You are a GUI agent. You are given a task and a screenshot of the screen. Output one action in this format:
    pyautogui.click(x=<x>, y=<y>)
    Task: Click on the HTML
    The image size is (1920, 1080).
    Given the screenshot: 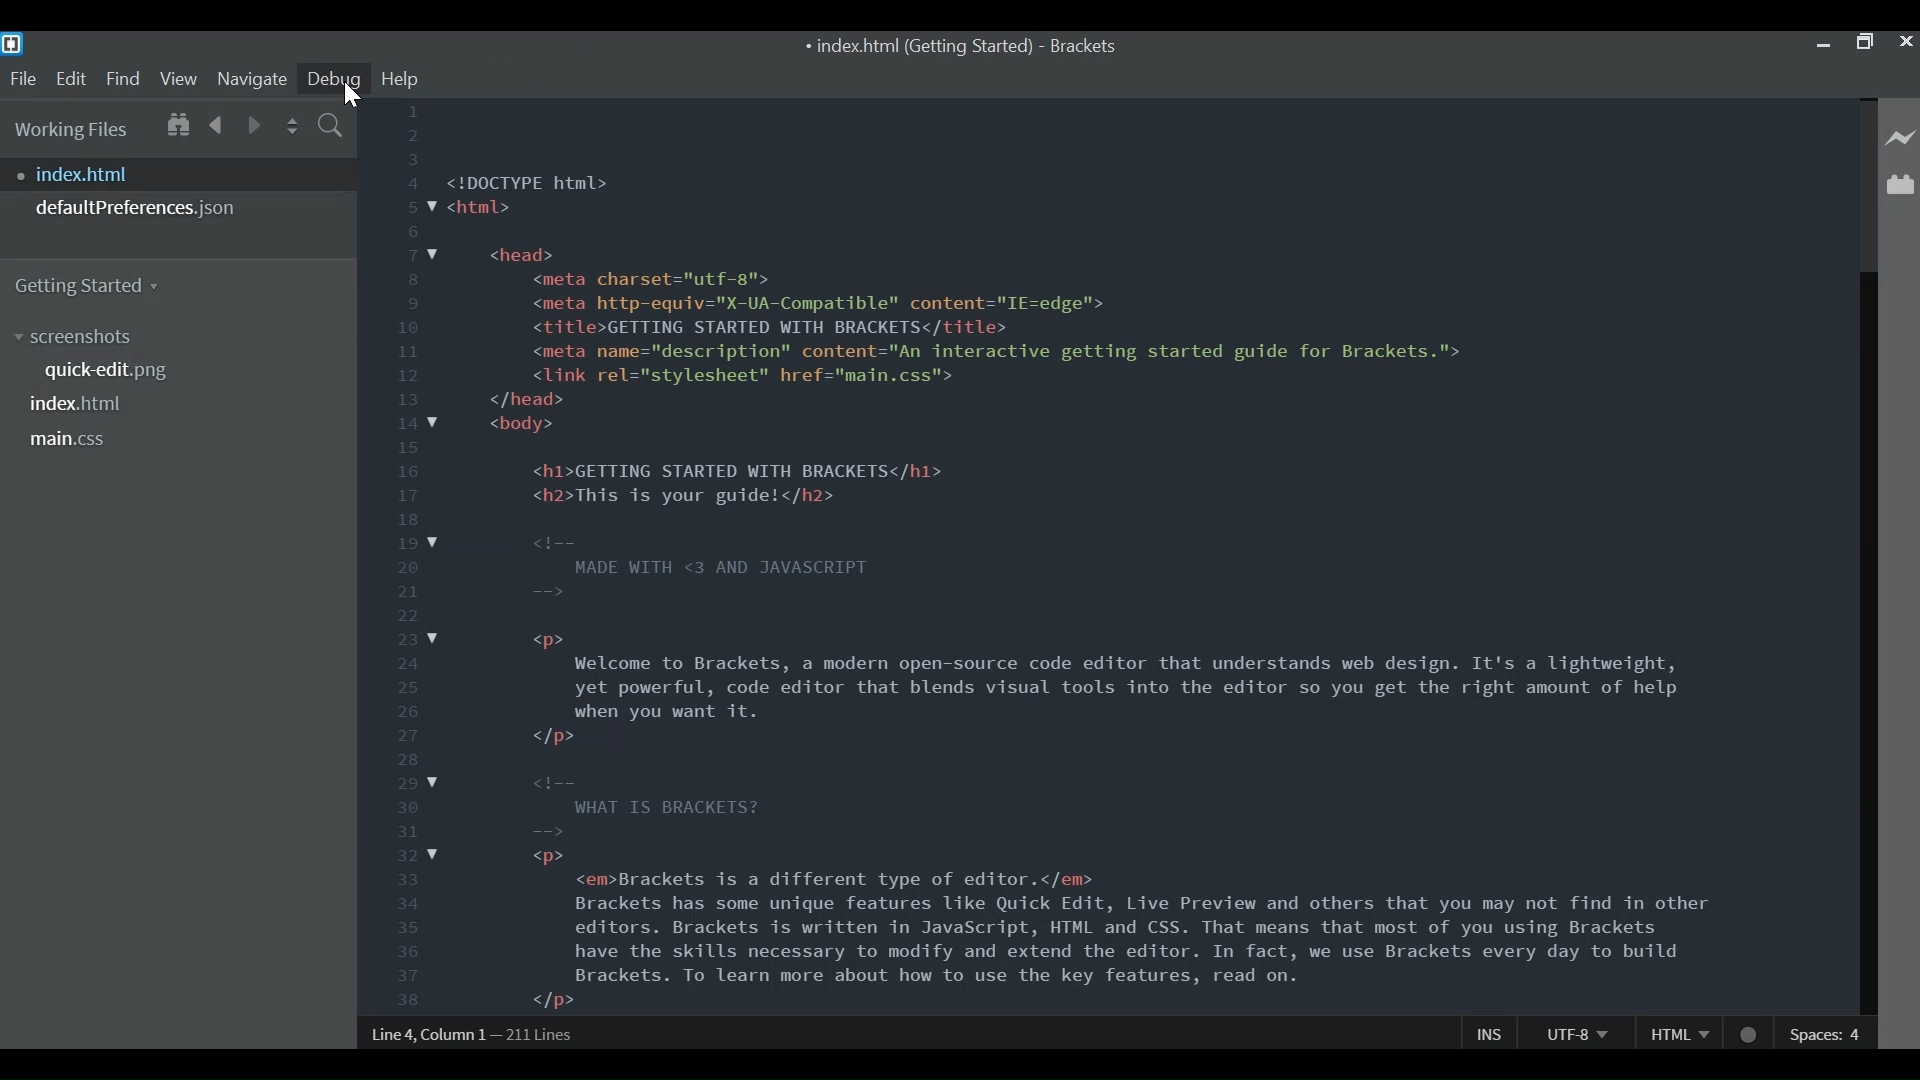 What is the action you would take?
    pyautogui.click(x=1679, y=1032)
    